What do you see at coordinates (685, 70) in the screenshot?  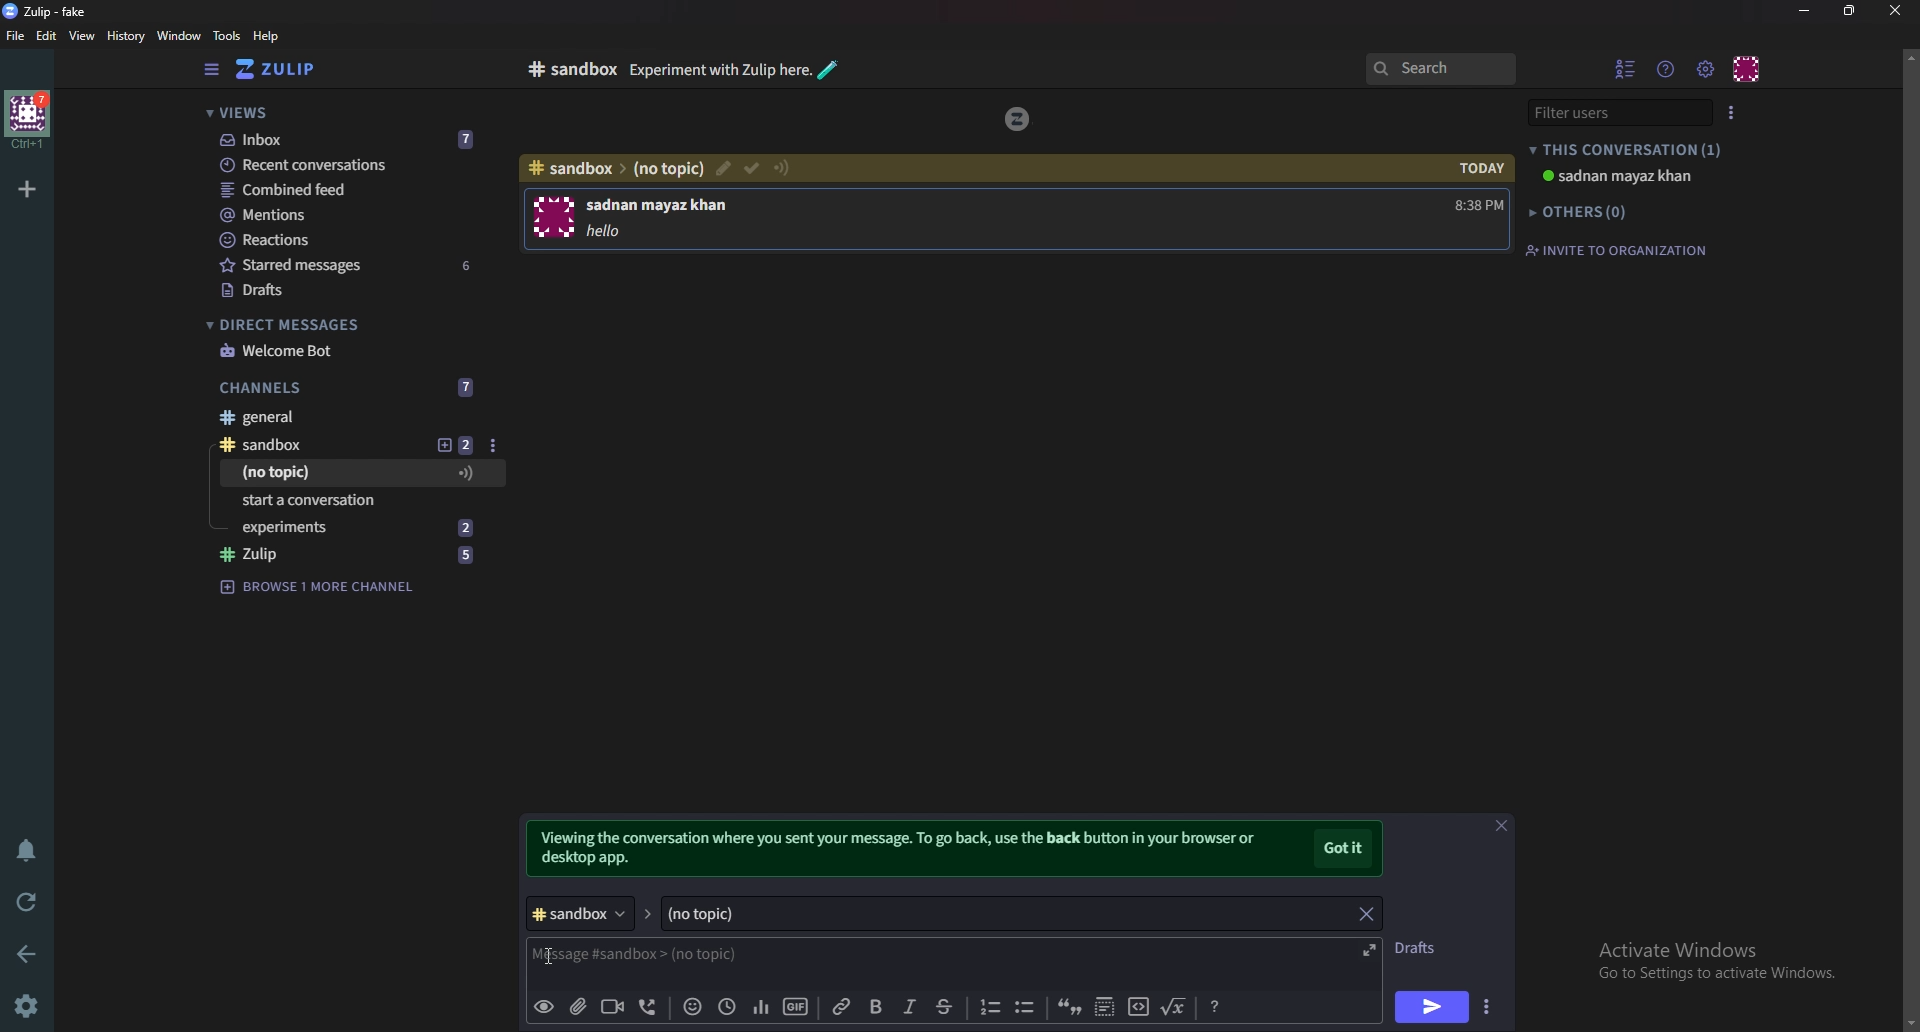 I see `# sandbox Experiment with zulip here` at bounding box center [685, 70].